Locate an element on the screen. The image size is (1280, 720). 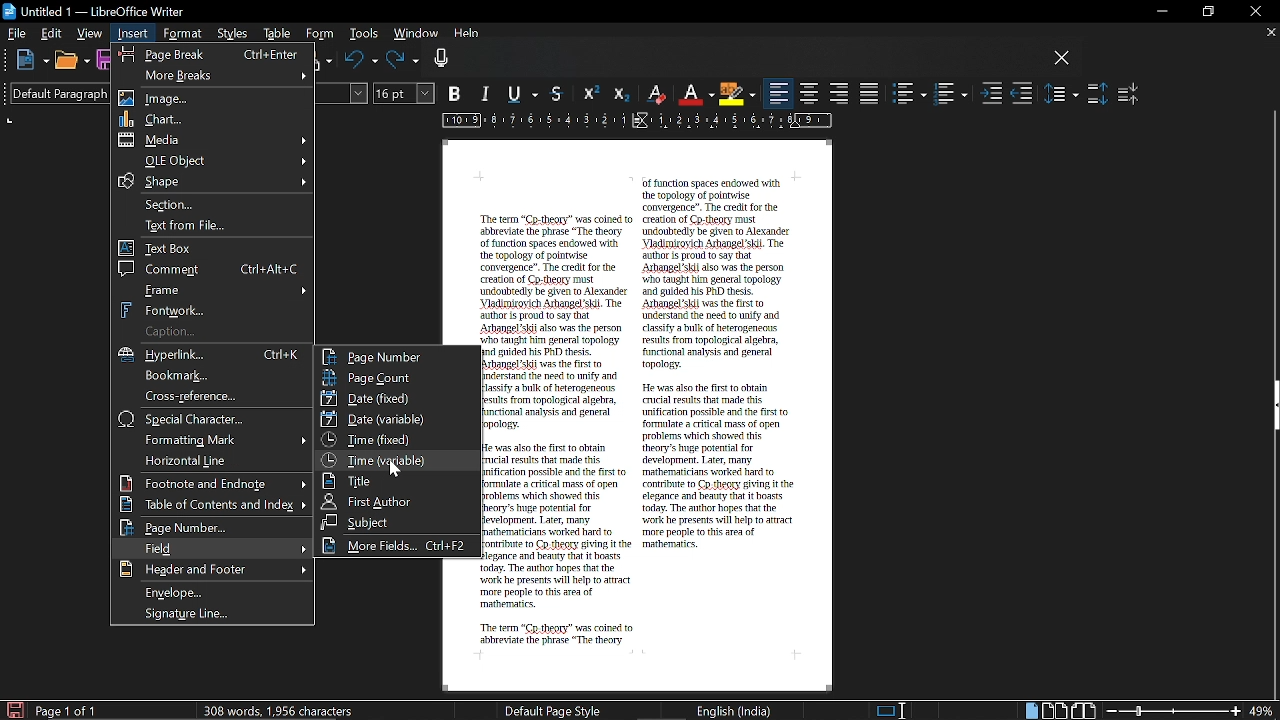
Tools is located at coordinates (362, 35).